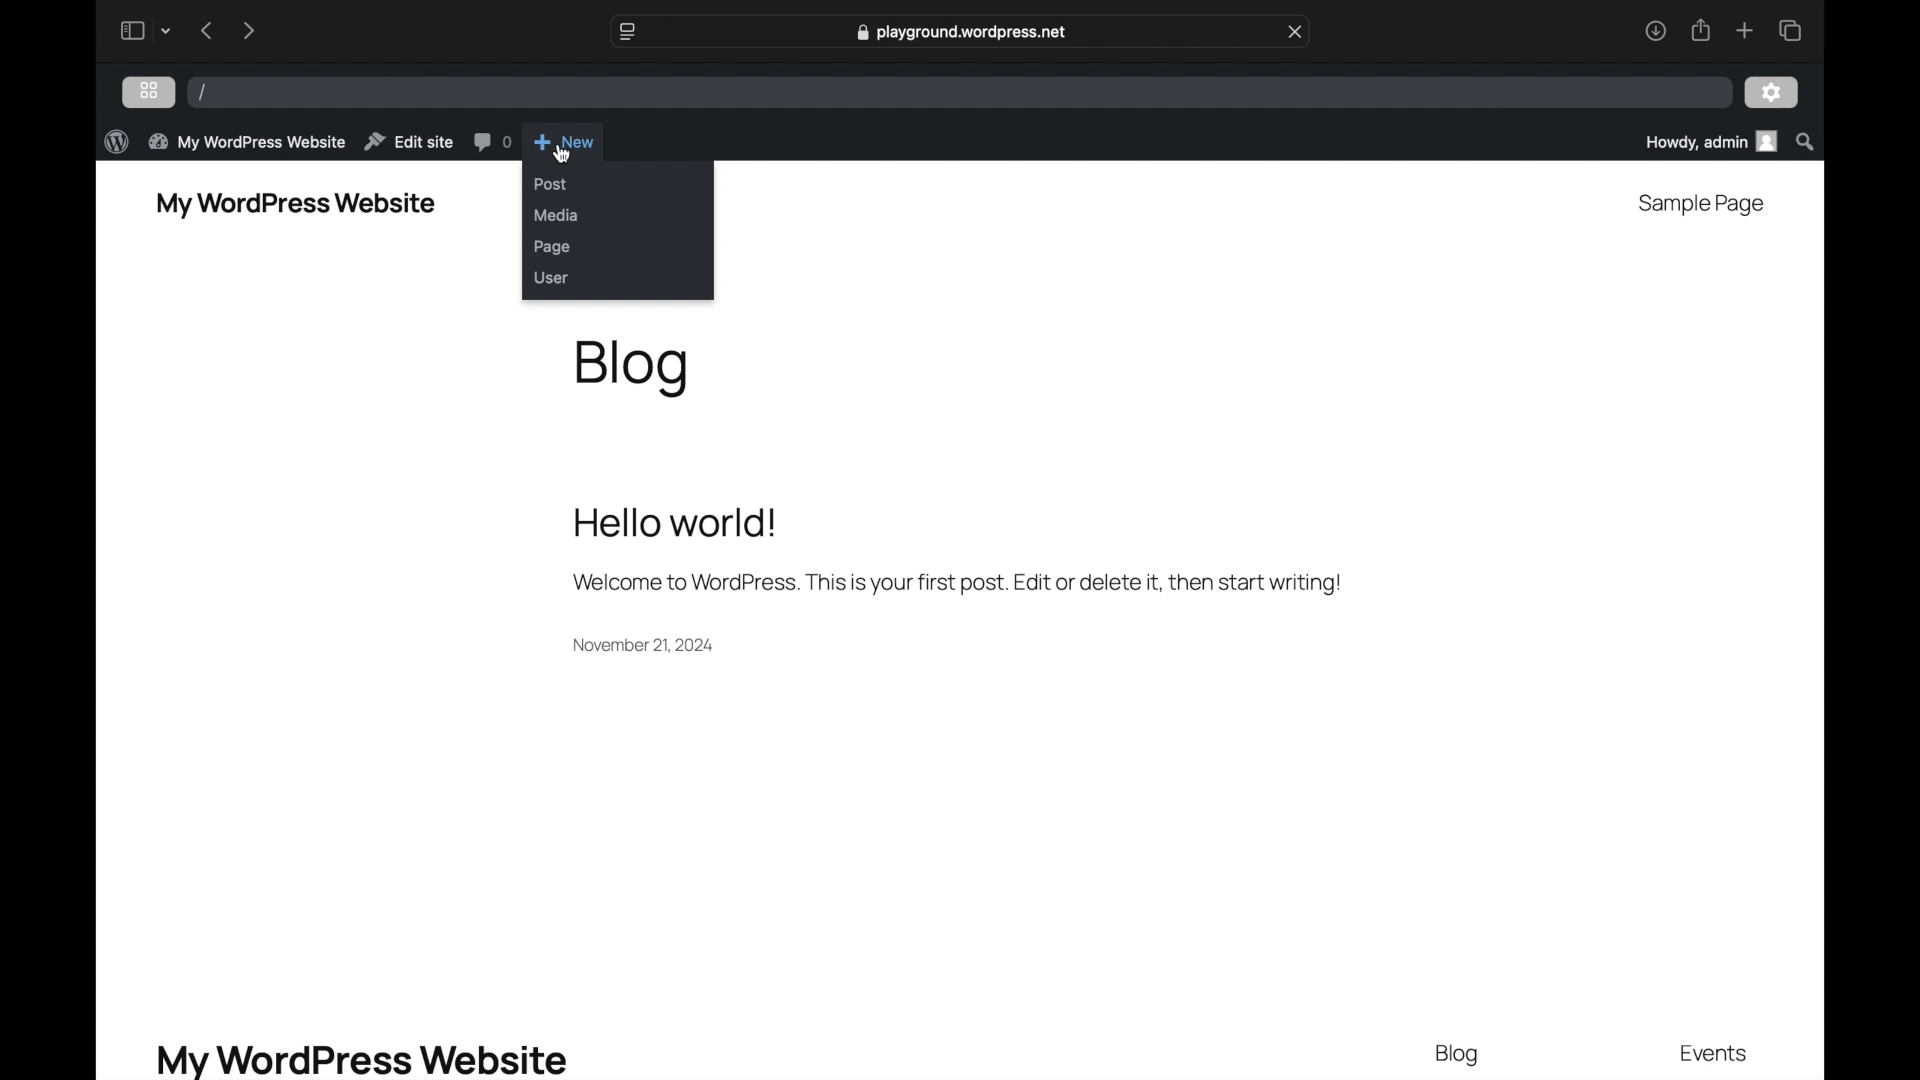 The image size is (1920, 1080). What do you see at coordinates (1703, 205) in the screenshot?
I see `sample page` at bounding box center [1703, 205].